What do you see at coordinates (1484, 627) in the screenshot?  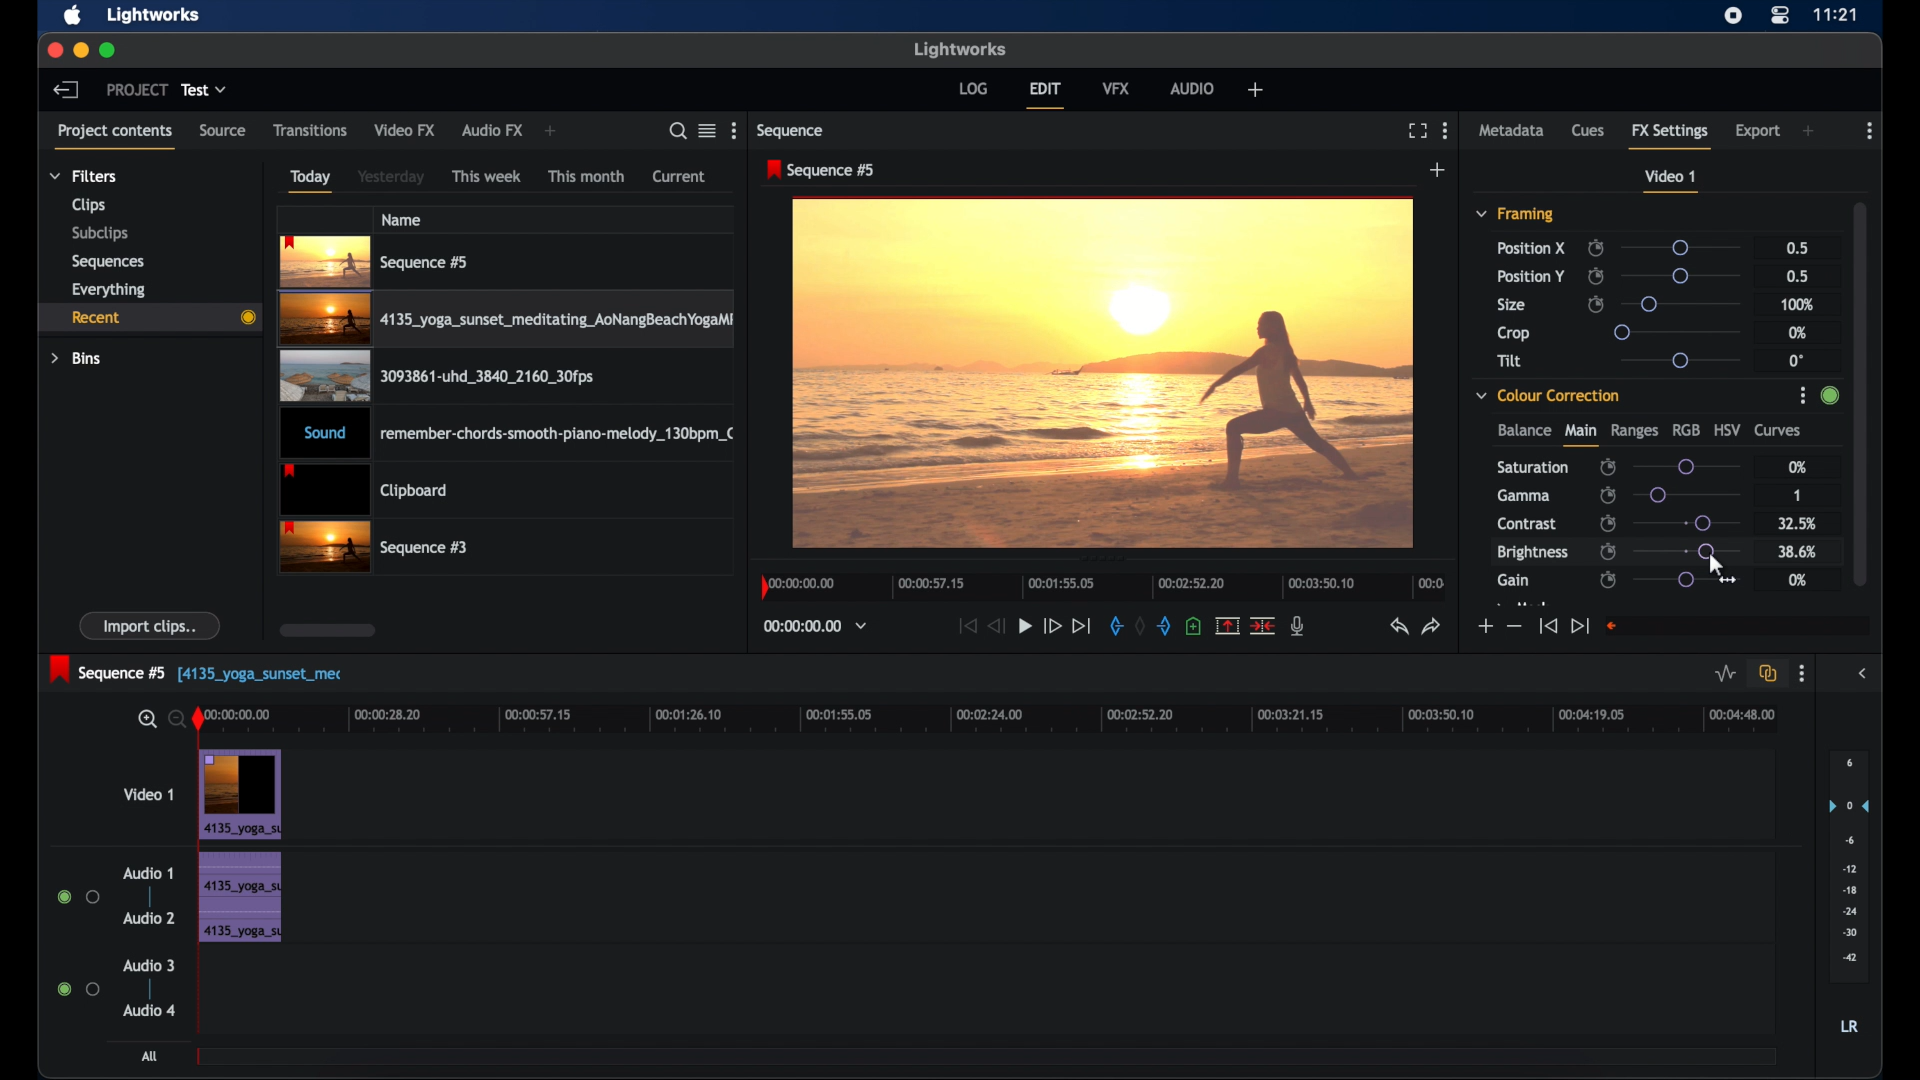 I see `increment` at bounding box center [1484, 627].